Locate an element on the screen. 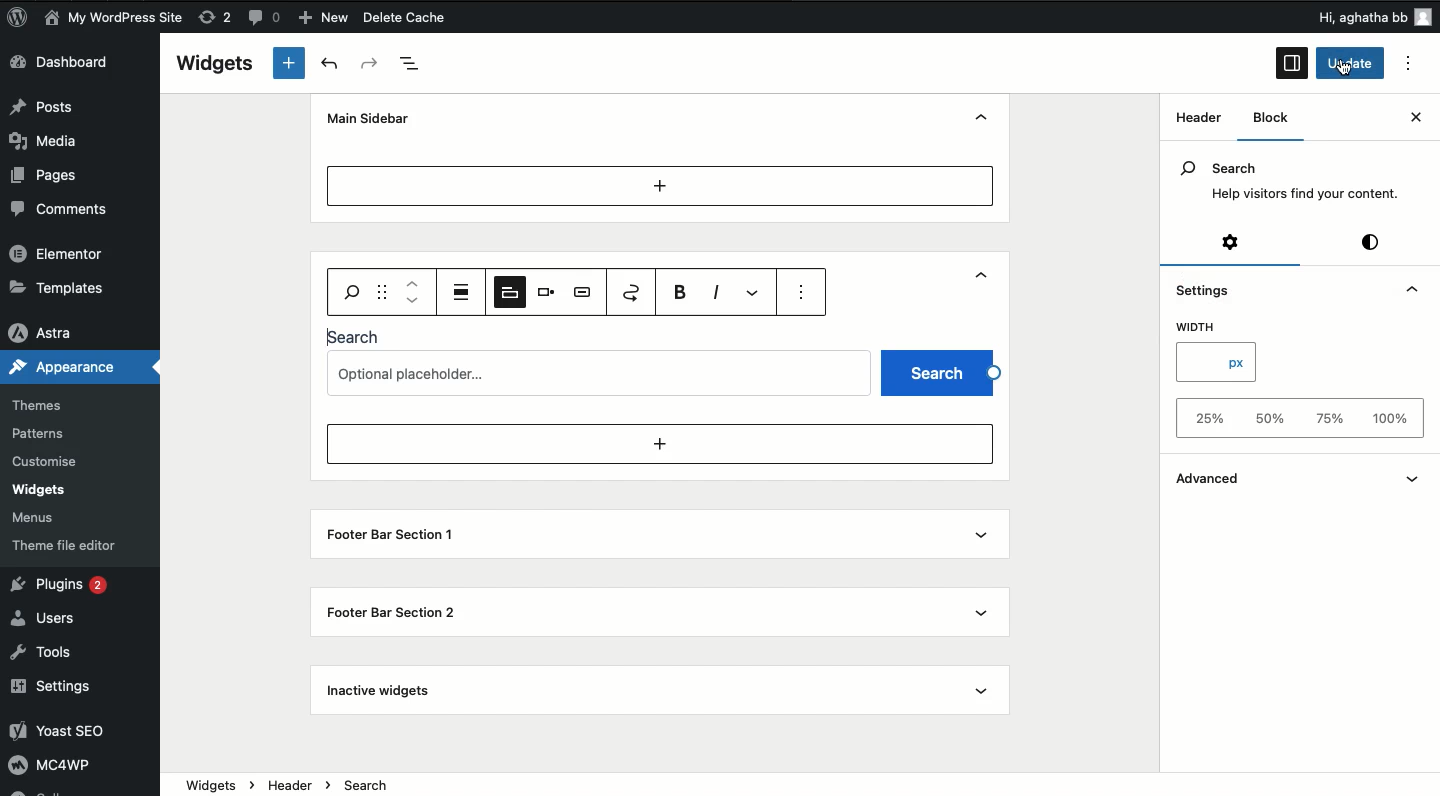  My WordPress Site is located at coordinates (113, 18).